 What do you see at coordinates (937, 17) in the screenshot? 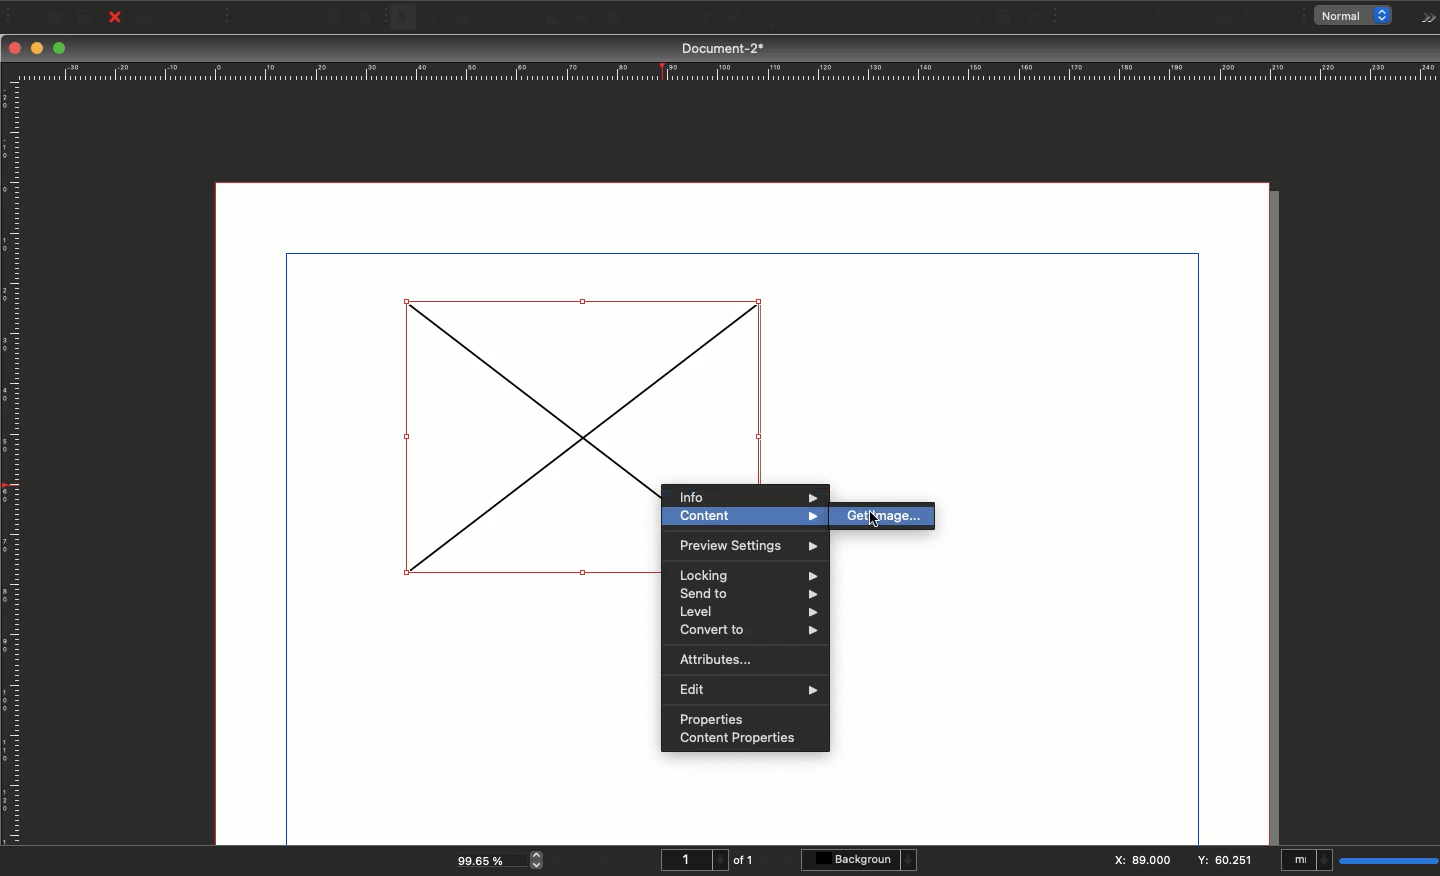
I see `Unlink text frames` at bounding box center [937, 17].